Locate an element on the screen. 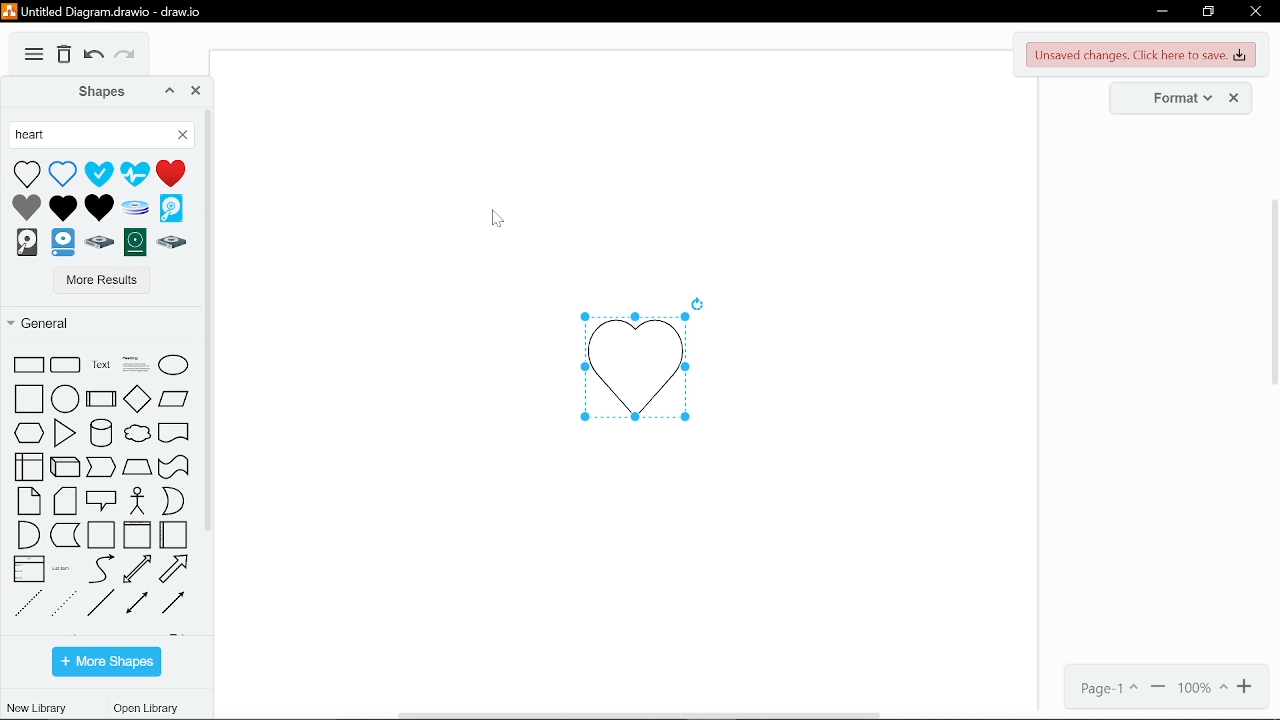 The width and height of the screenshot is (1280, 720). internal storage is located at coordinates (30, 469).